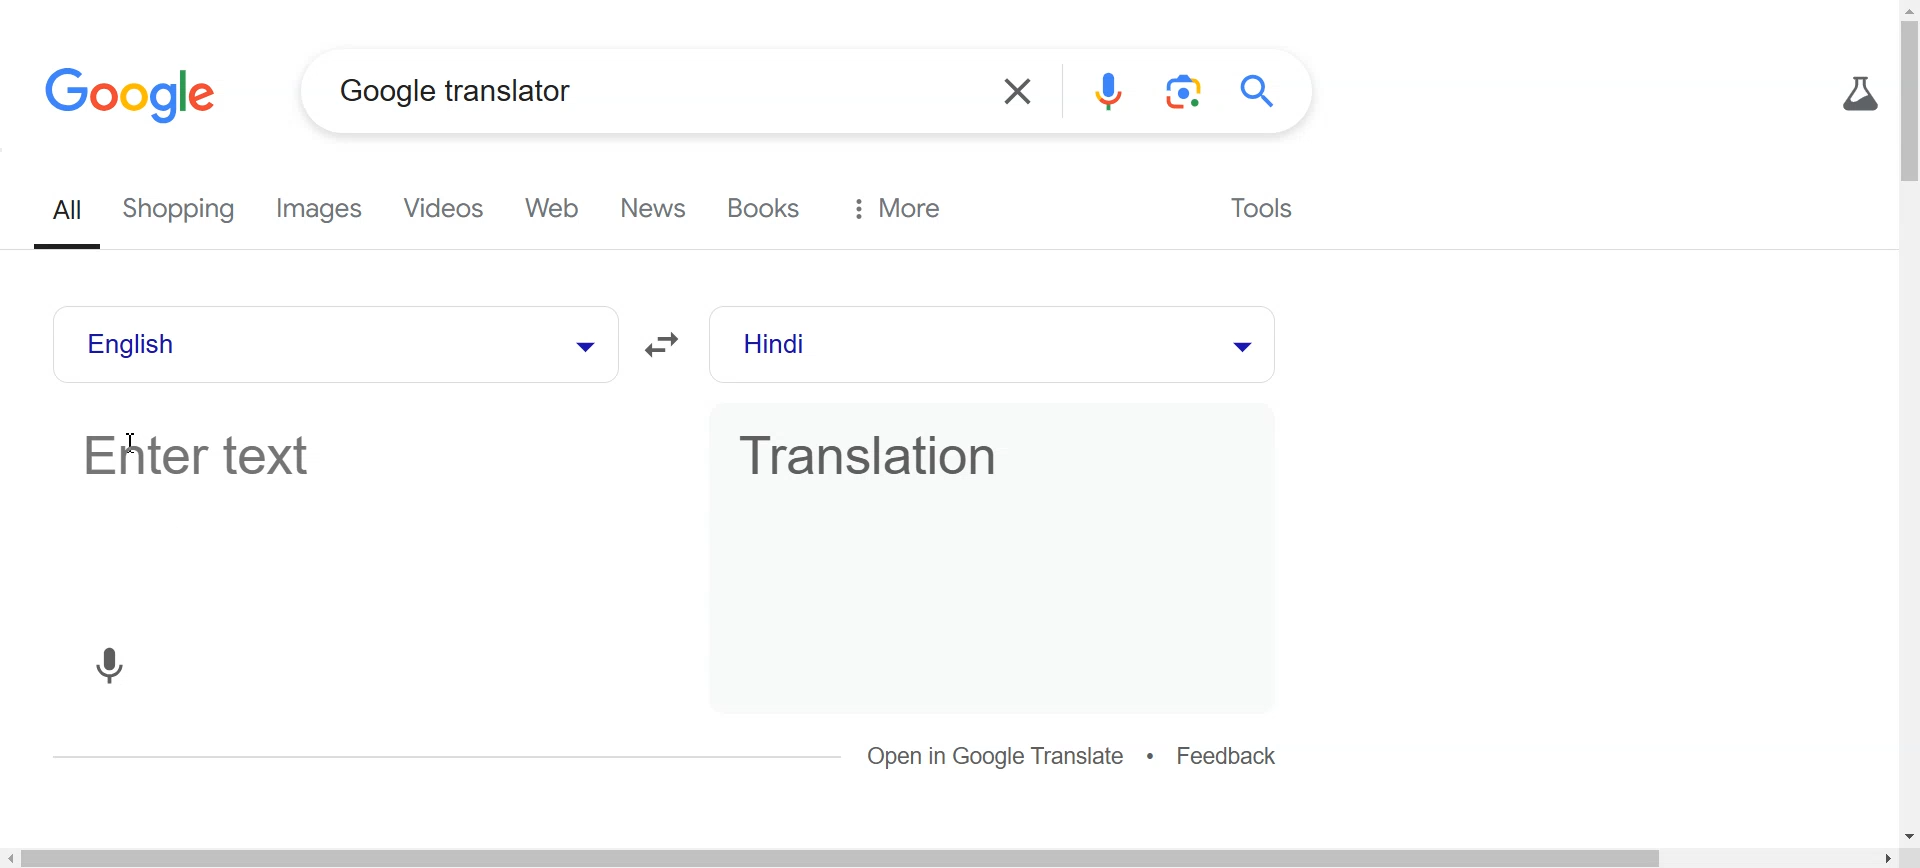  What do you see at coordinates (110, 663) in the screenshot?
I see `Translate by voice` at bounding box center [110, 663].